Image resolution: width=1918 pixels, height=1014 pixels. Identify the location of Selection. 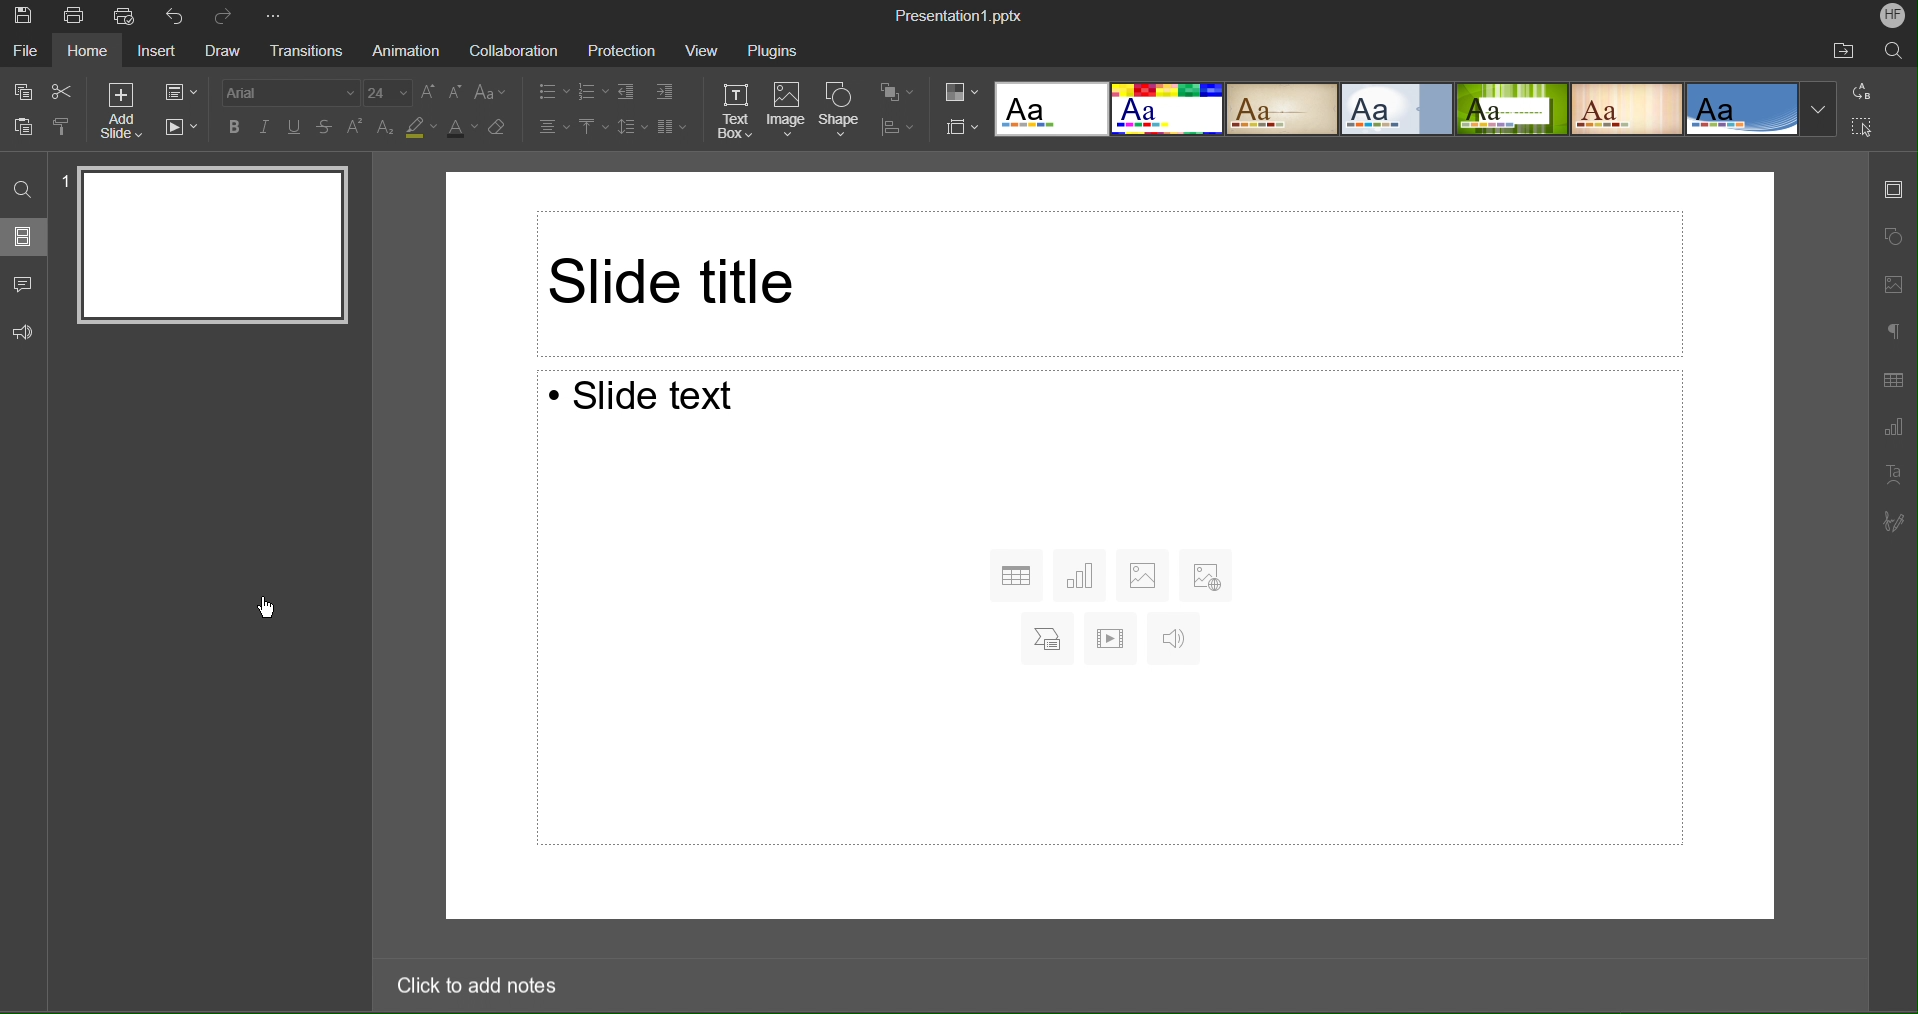
(1861, 127).